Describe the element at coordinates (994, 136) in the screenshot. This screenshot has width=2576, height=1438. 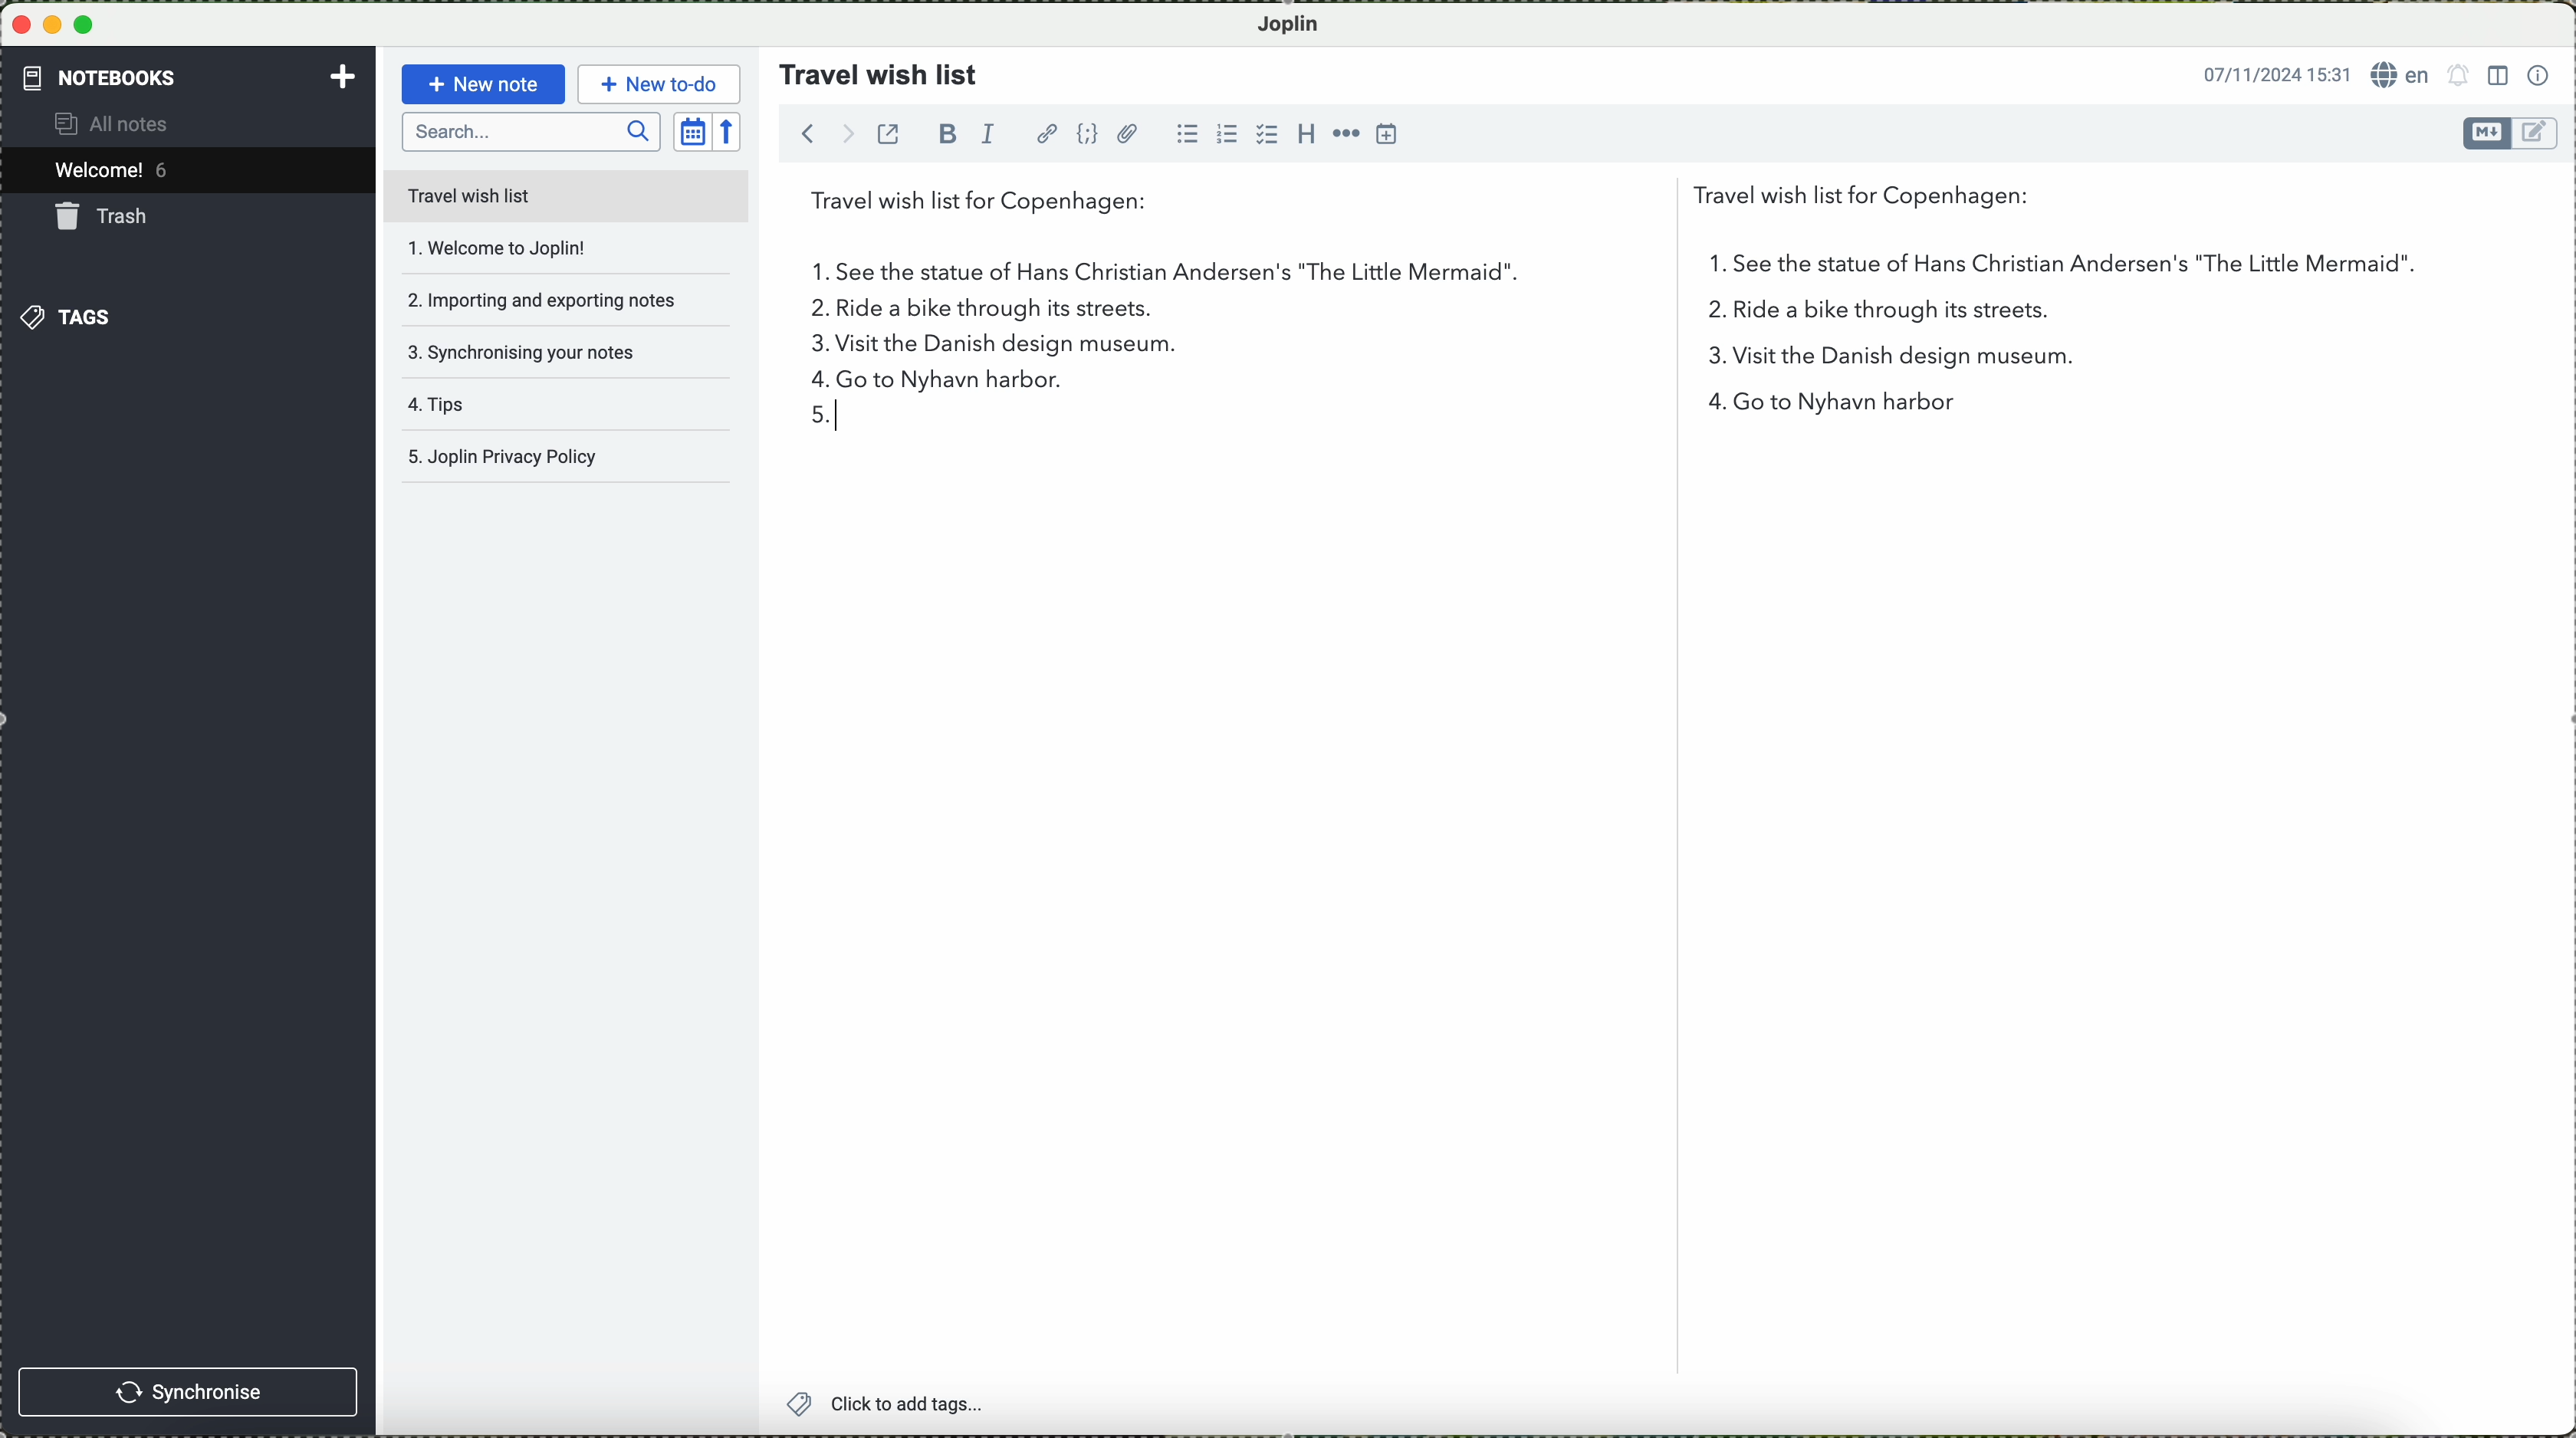
I see `italic` at that location.